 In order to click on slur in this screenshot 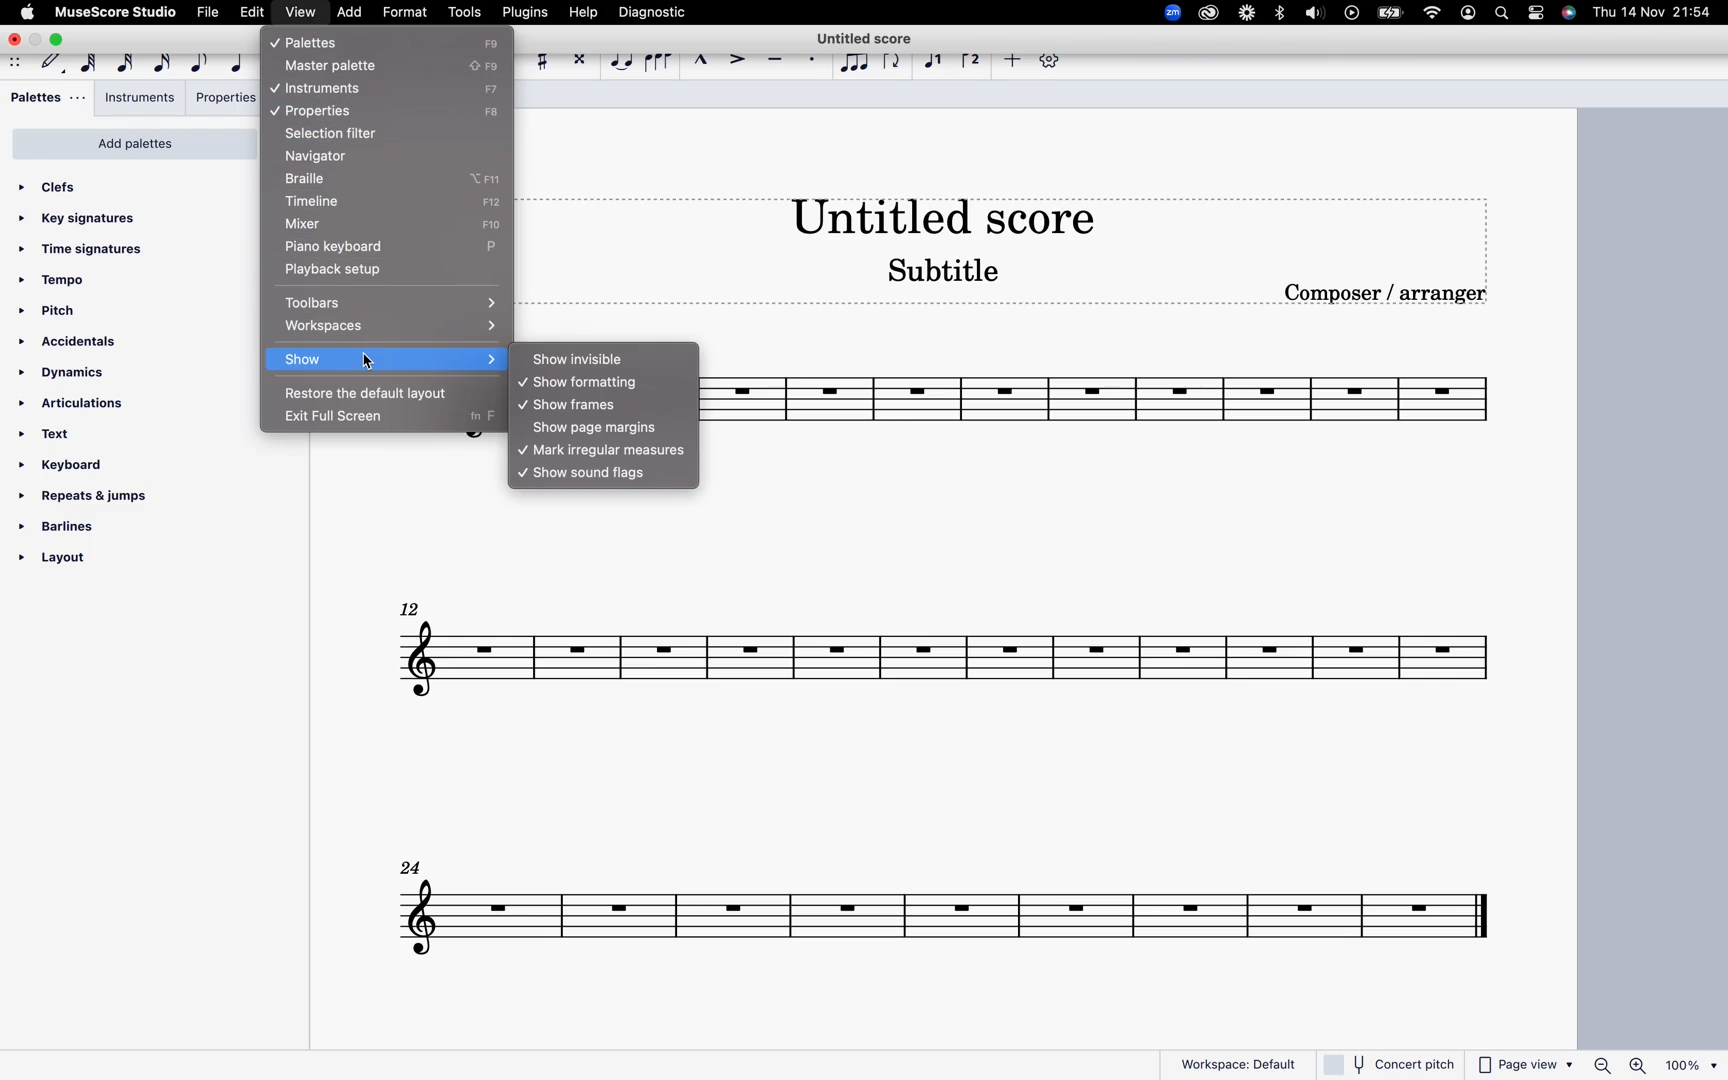, I will do `click(657, 63)`.